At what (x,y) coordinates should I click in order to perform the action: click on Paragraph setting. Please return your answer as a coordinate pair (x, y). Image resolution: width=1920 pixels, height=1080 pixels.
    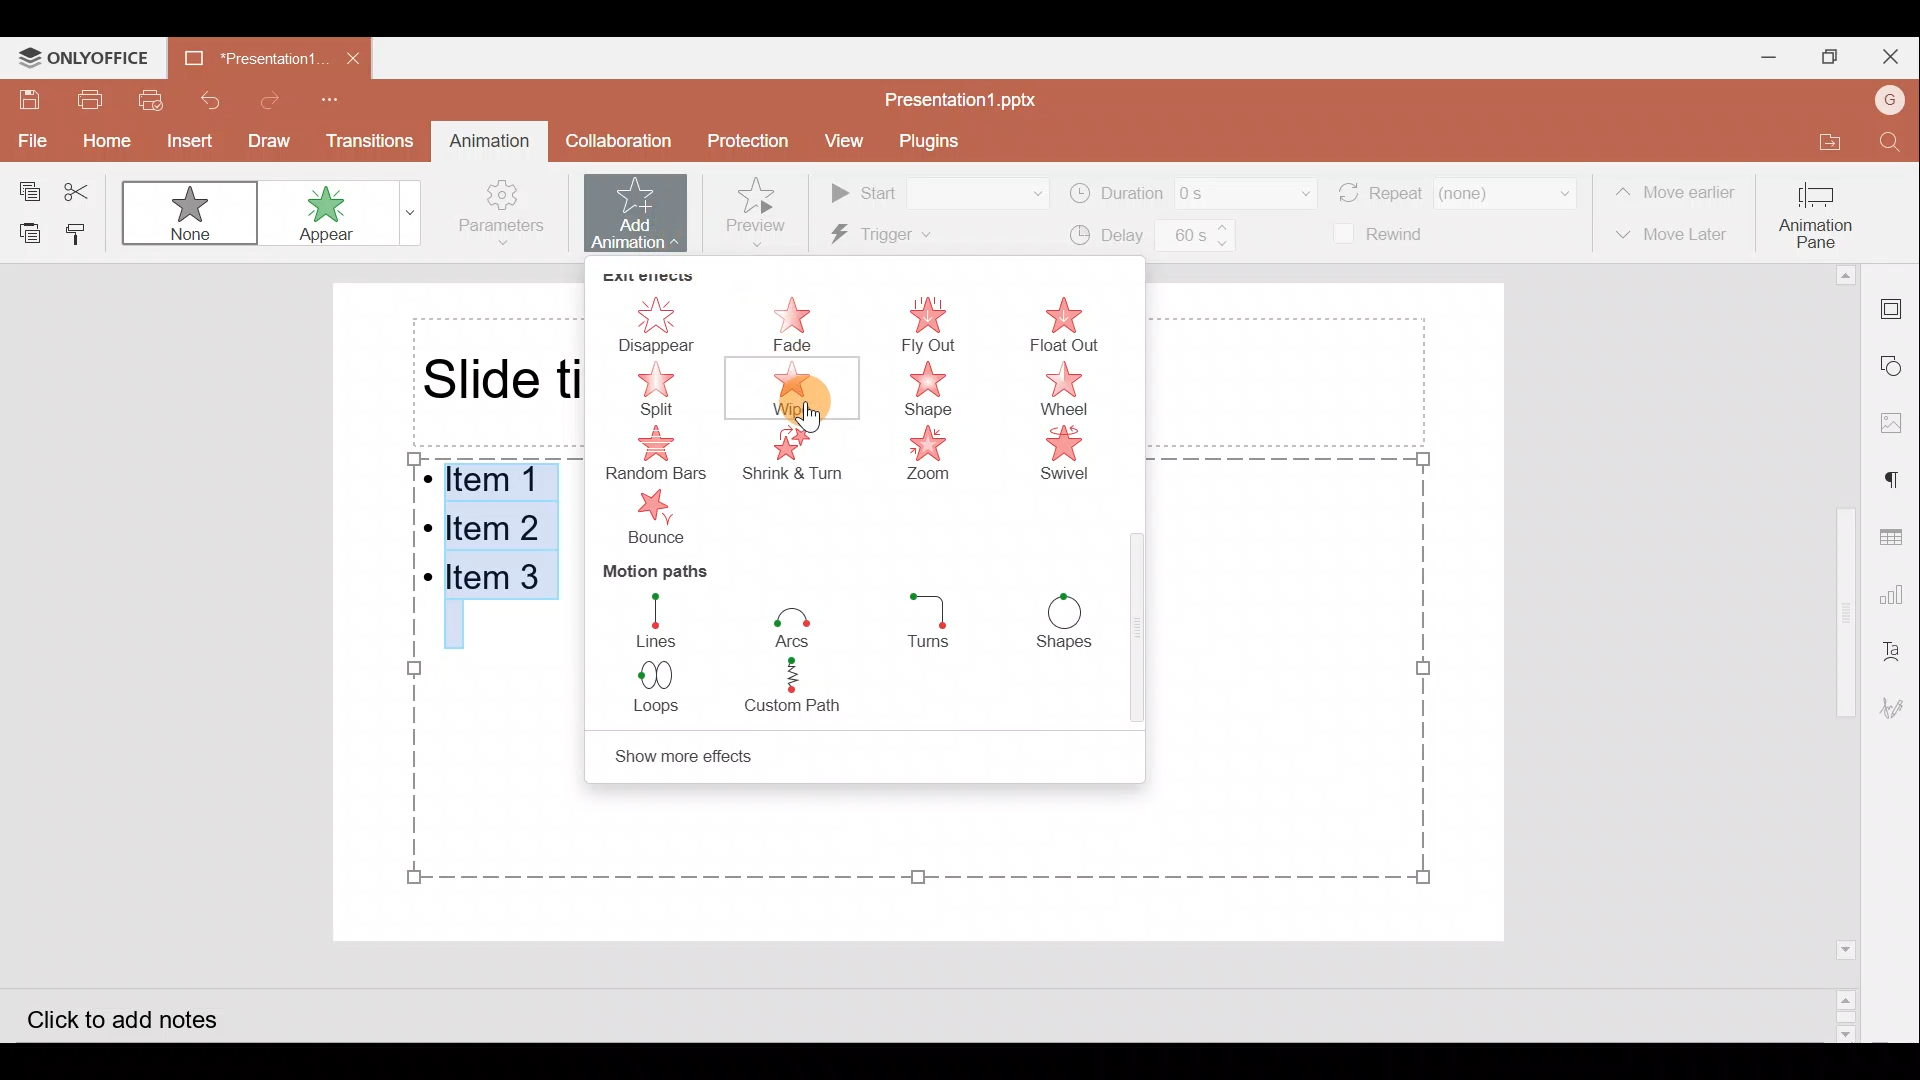
    Looking at the image, I should click on (1902, 482).